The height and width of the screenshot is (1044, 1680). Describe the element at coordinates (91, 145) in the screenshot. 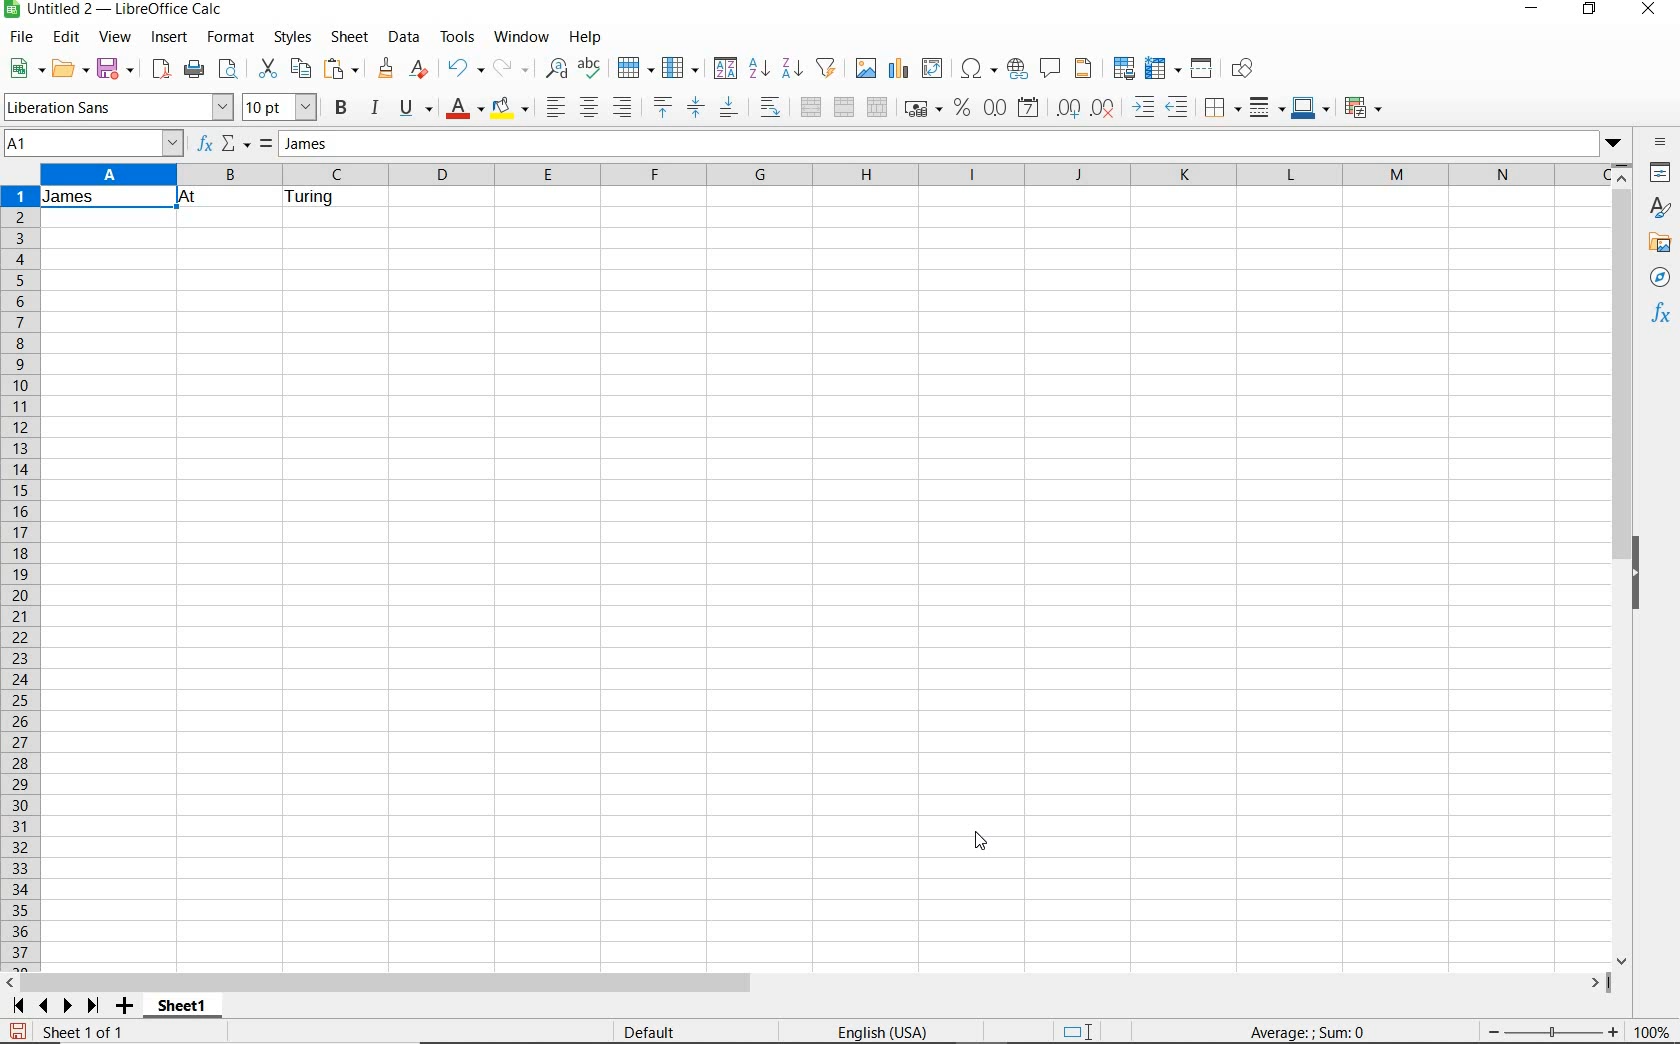

I see `A1` at that location.